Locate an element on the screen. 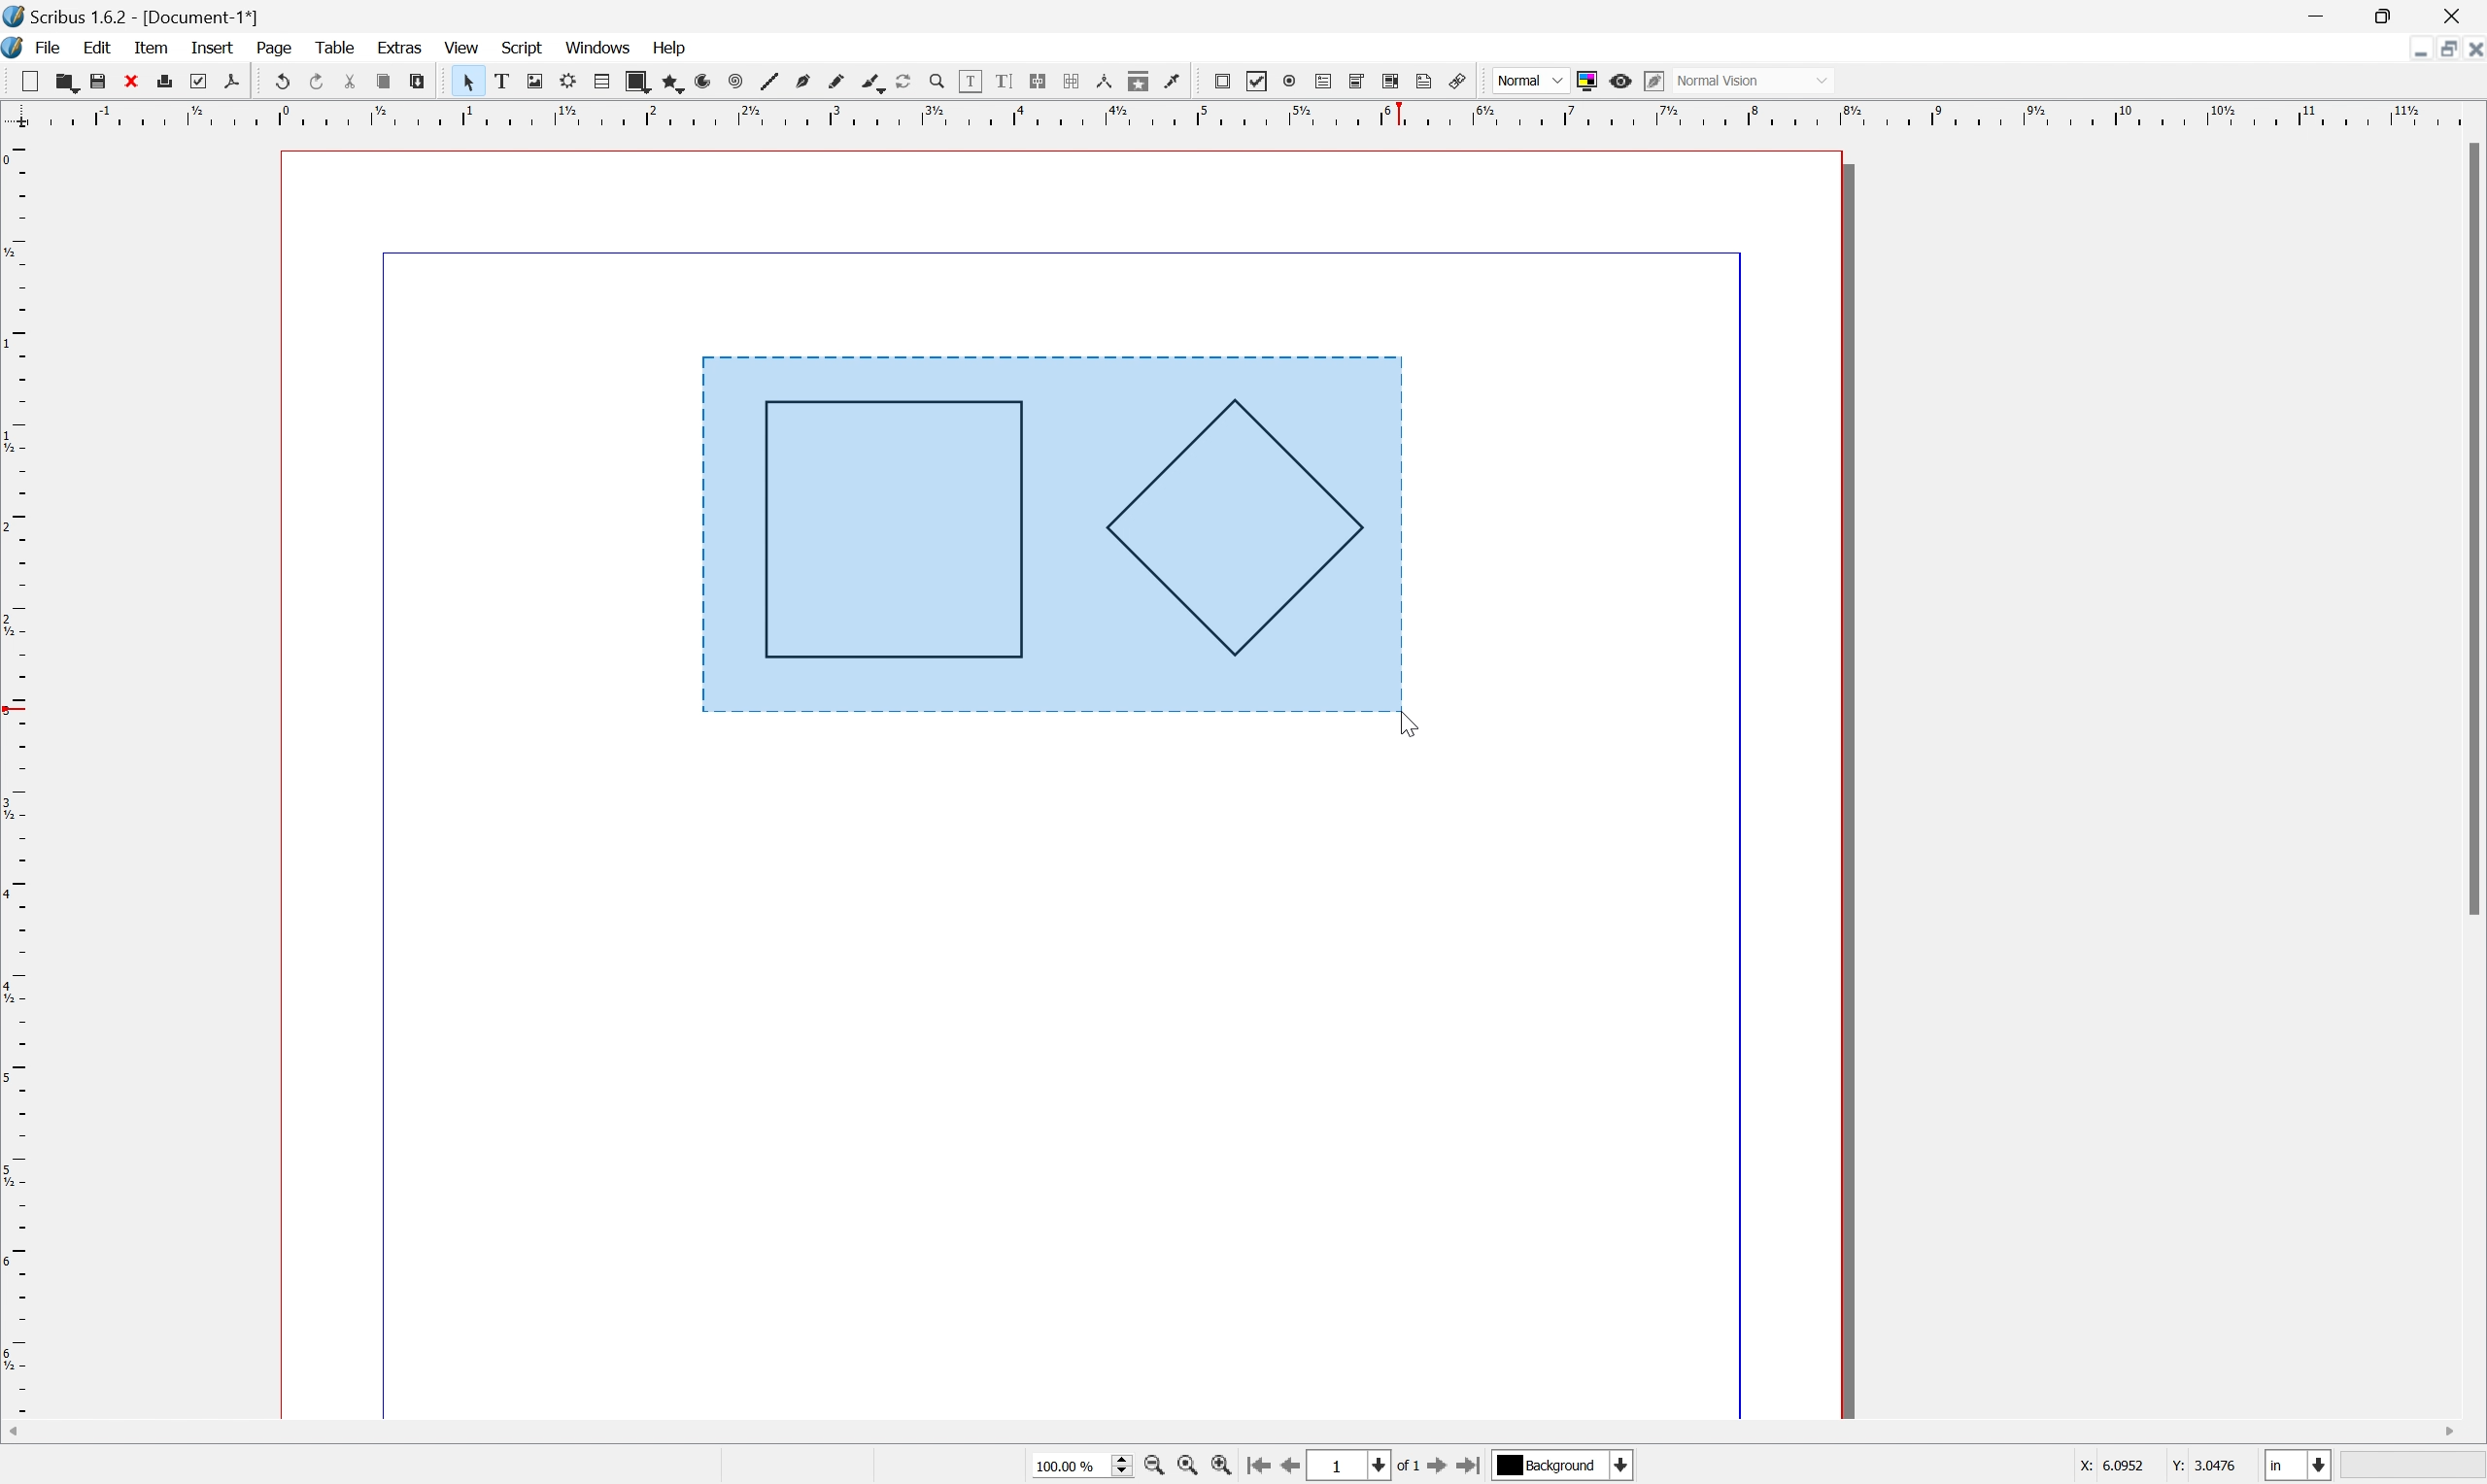 This screenshot has height=1484, width=2487. Polygon is located at coordinates (1230, 529).